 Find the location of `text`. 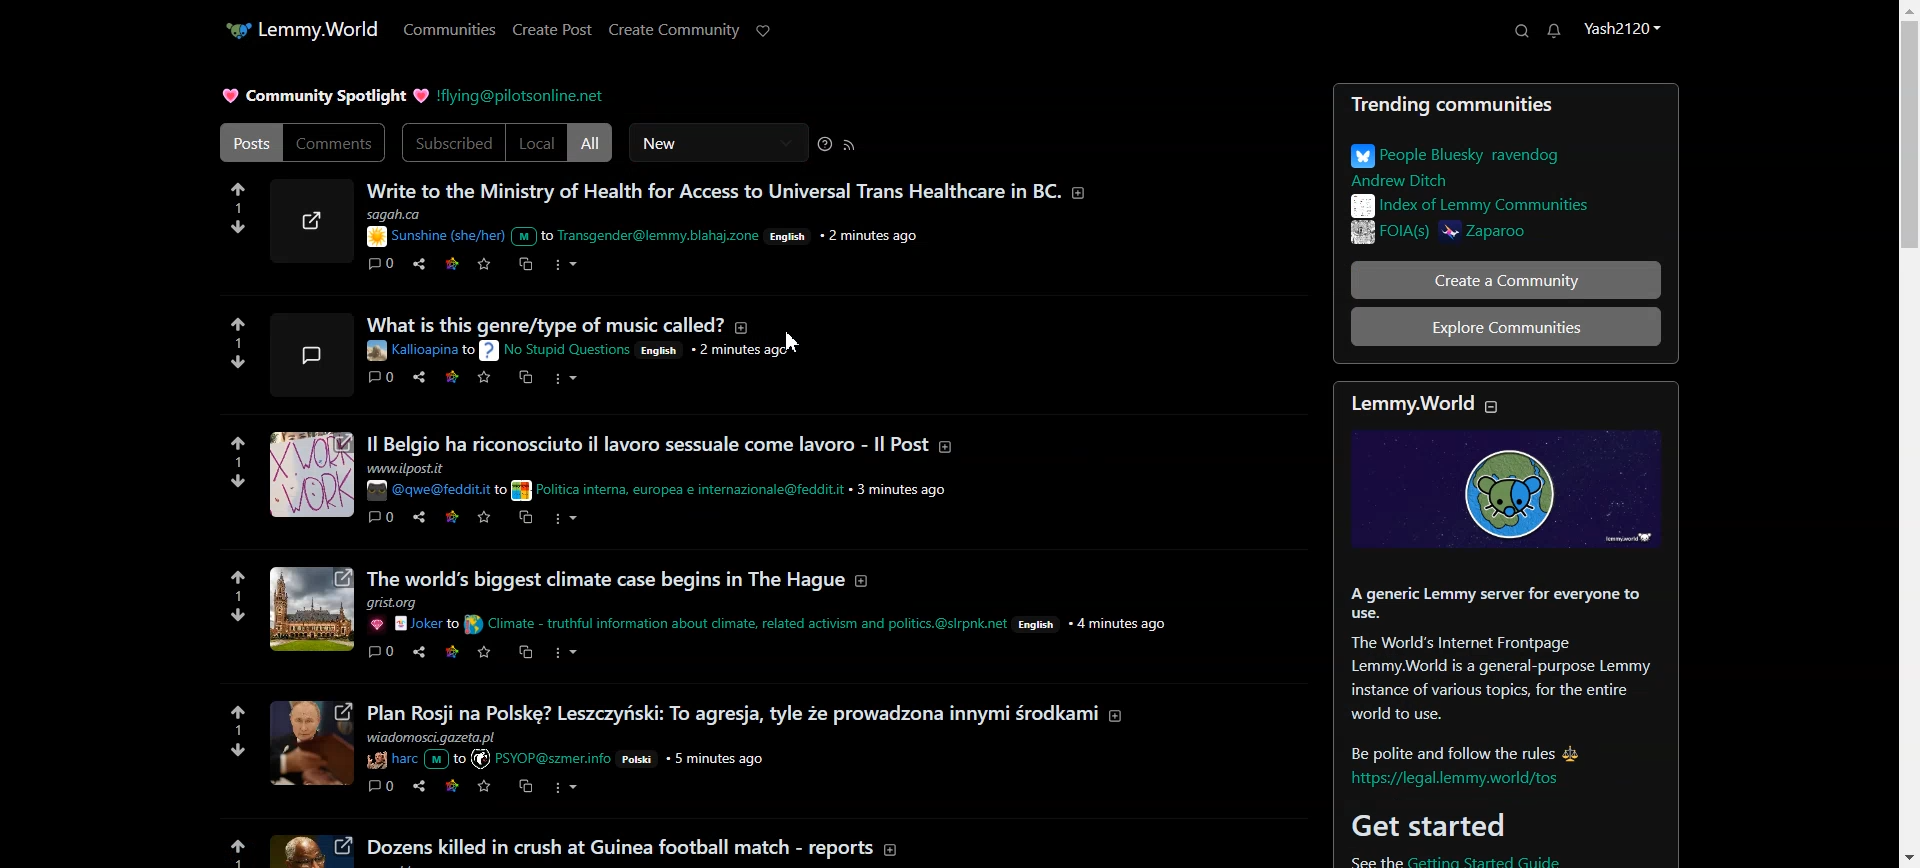

text is located at coordinates (618, 850).